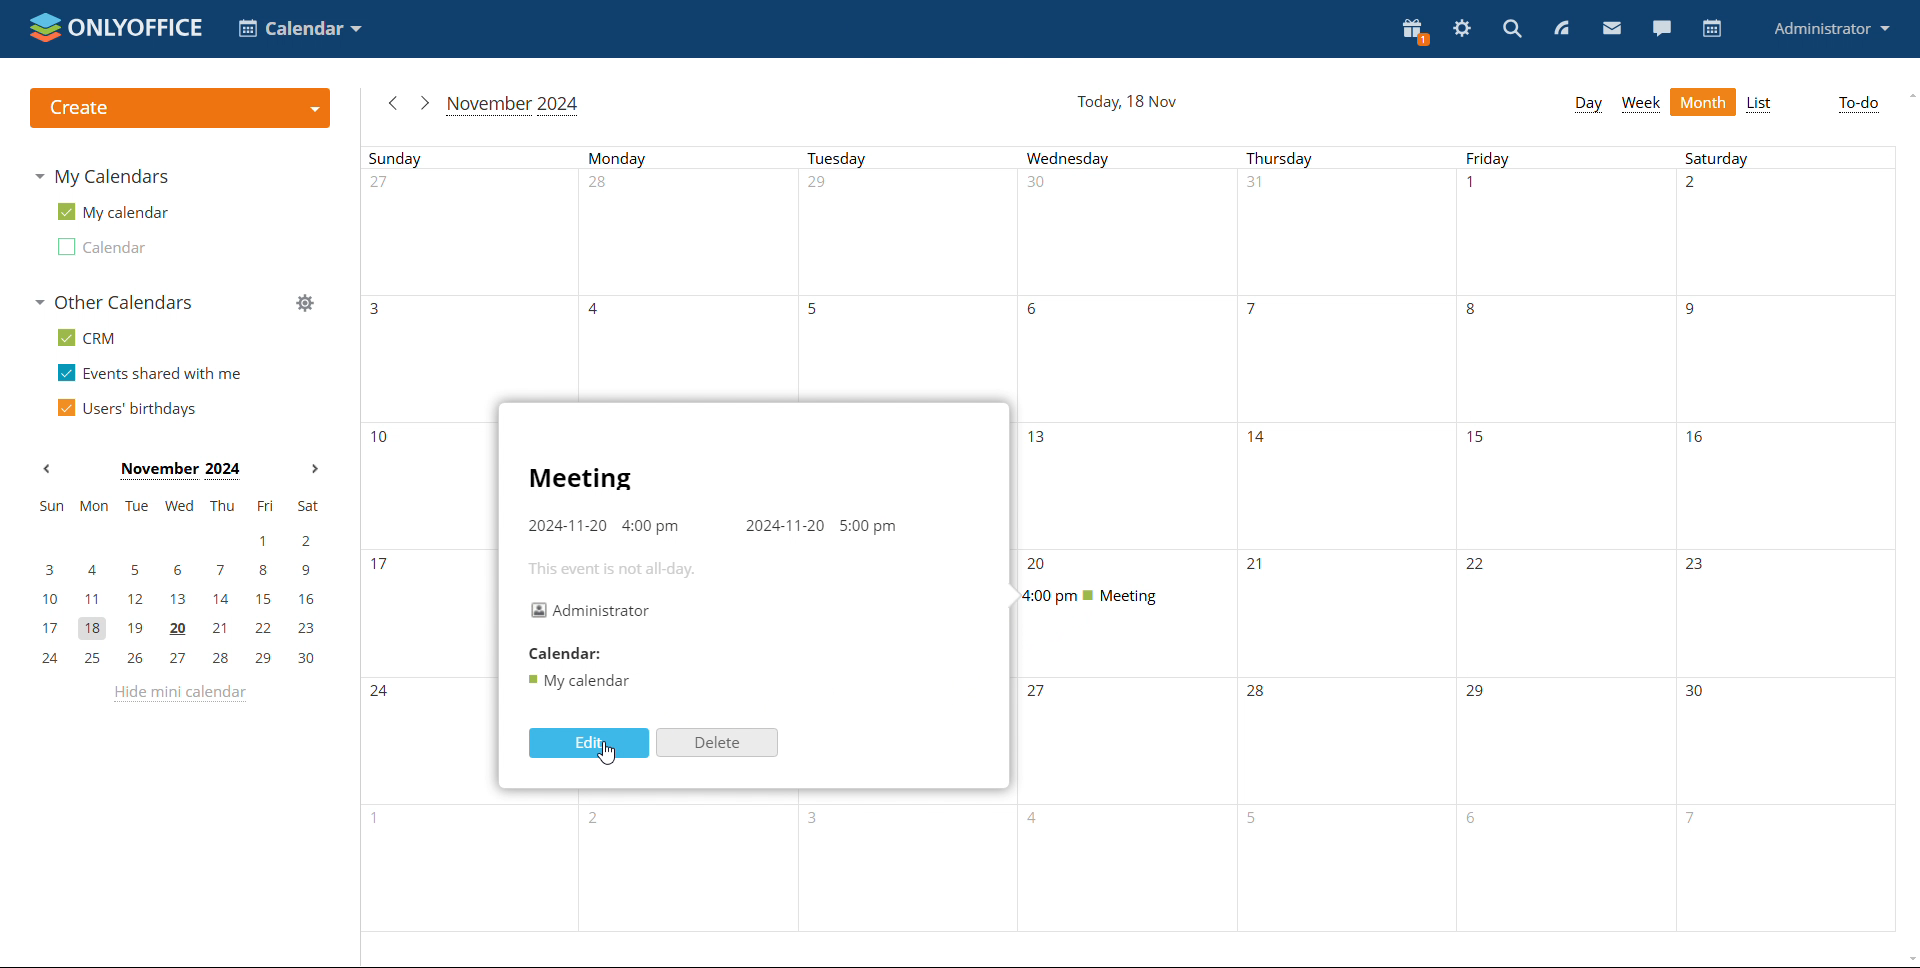 The width and height of the screenshot is (1920, 968). Describe the element at coordinates (117, 28) in the screenshot. I see `logo` at that location.